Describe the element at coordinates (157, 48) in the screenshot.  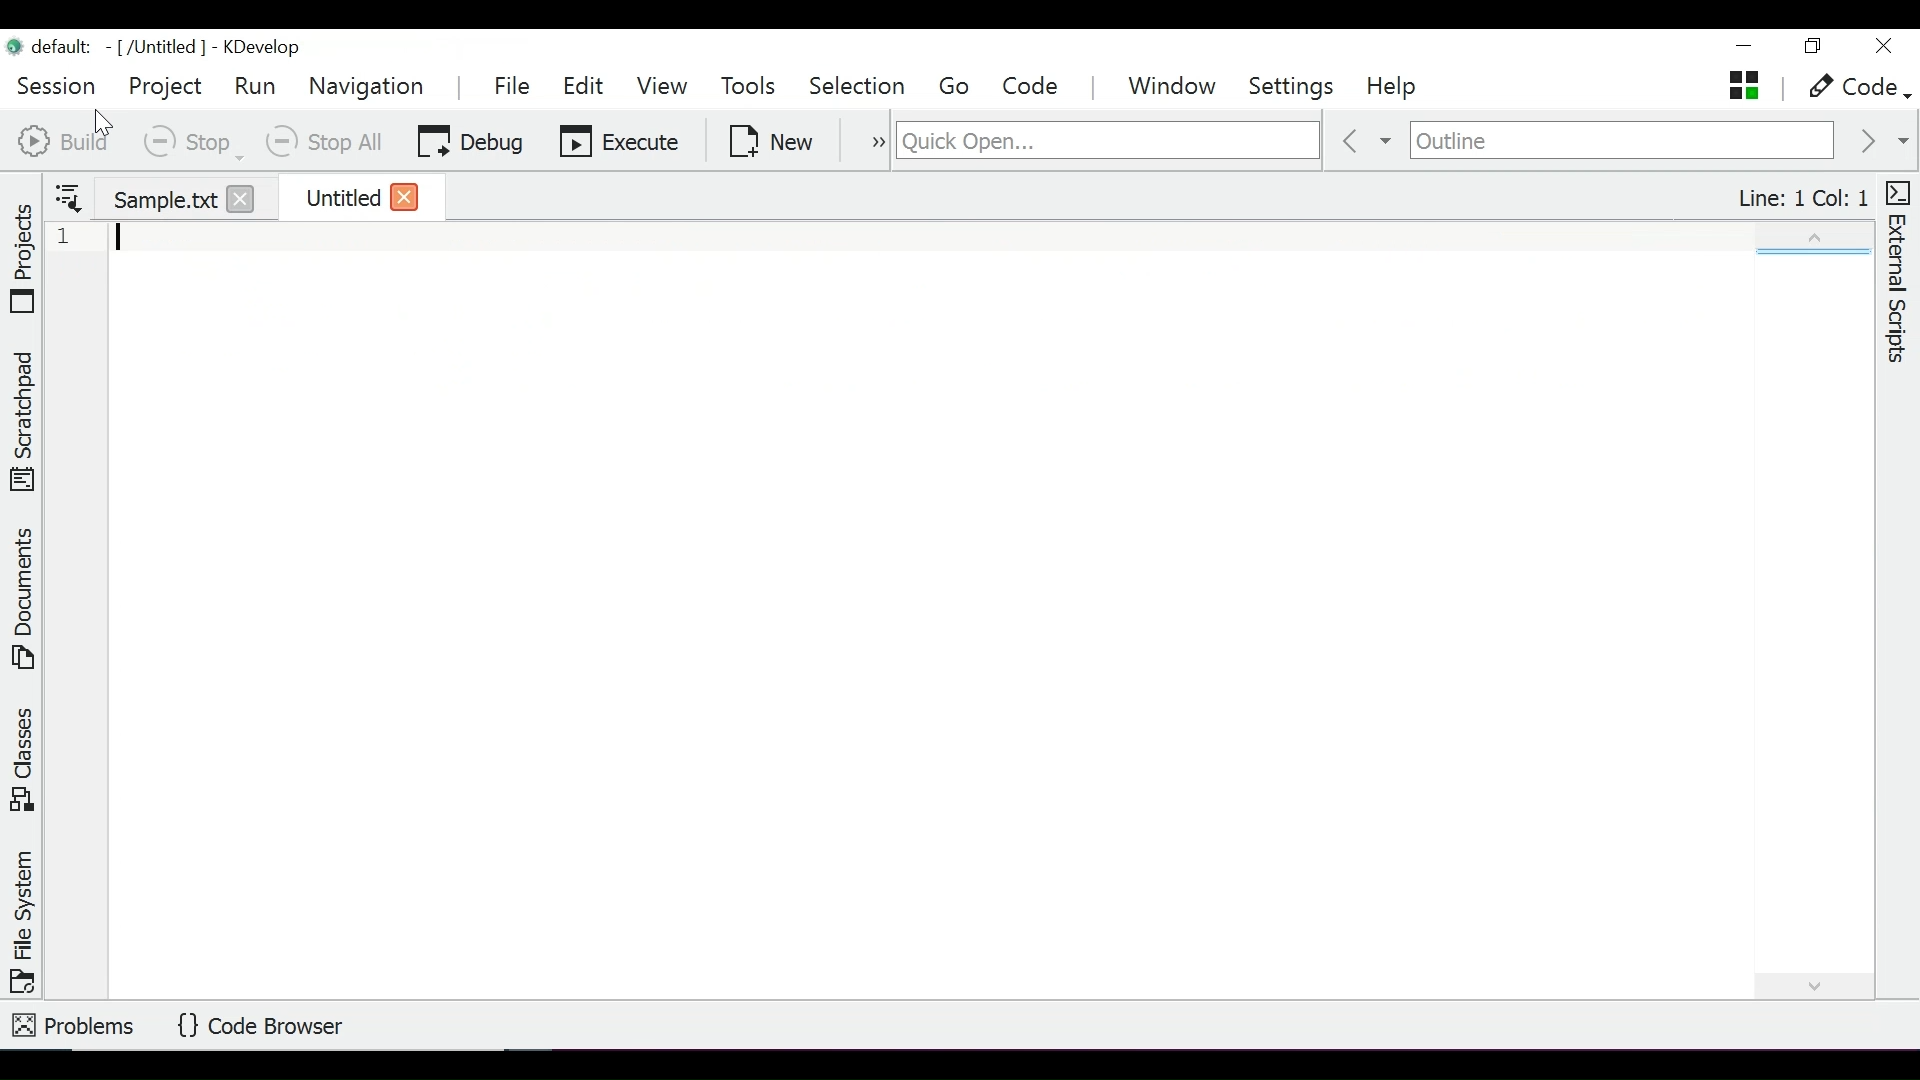
I see `[/Untitled] - KDevelop` at that location.